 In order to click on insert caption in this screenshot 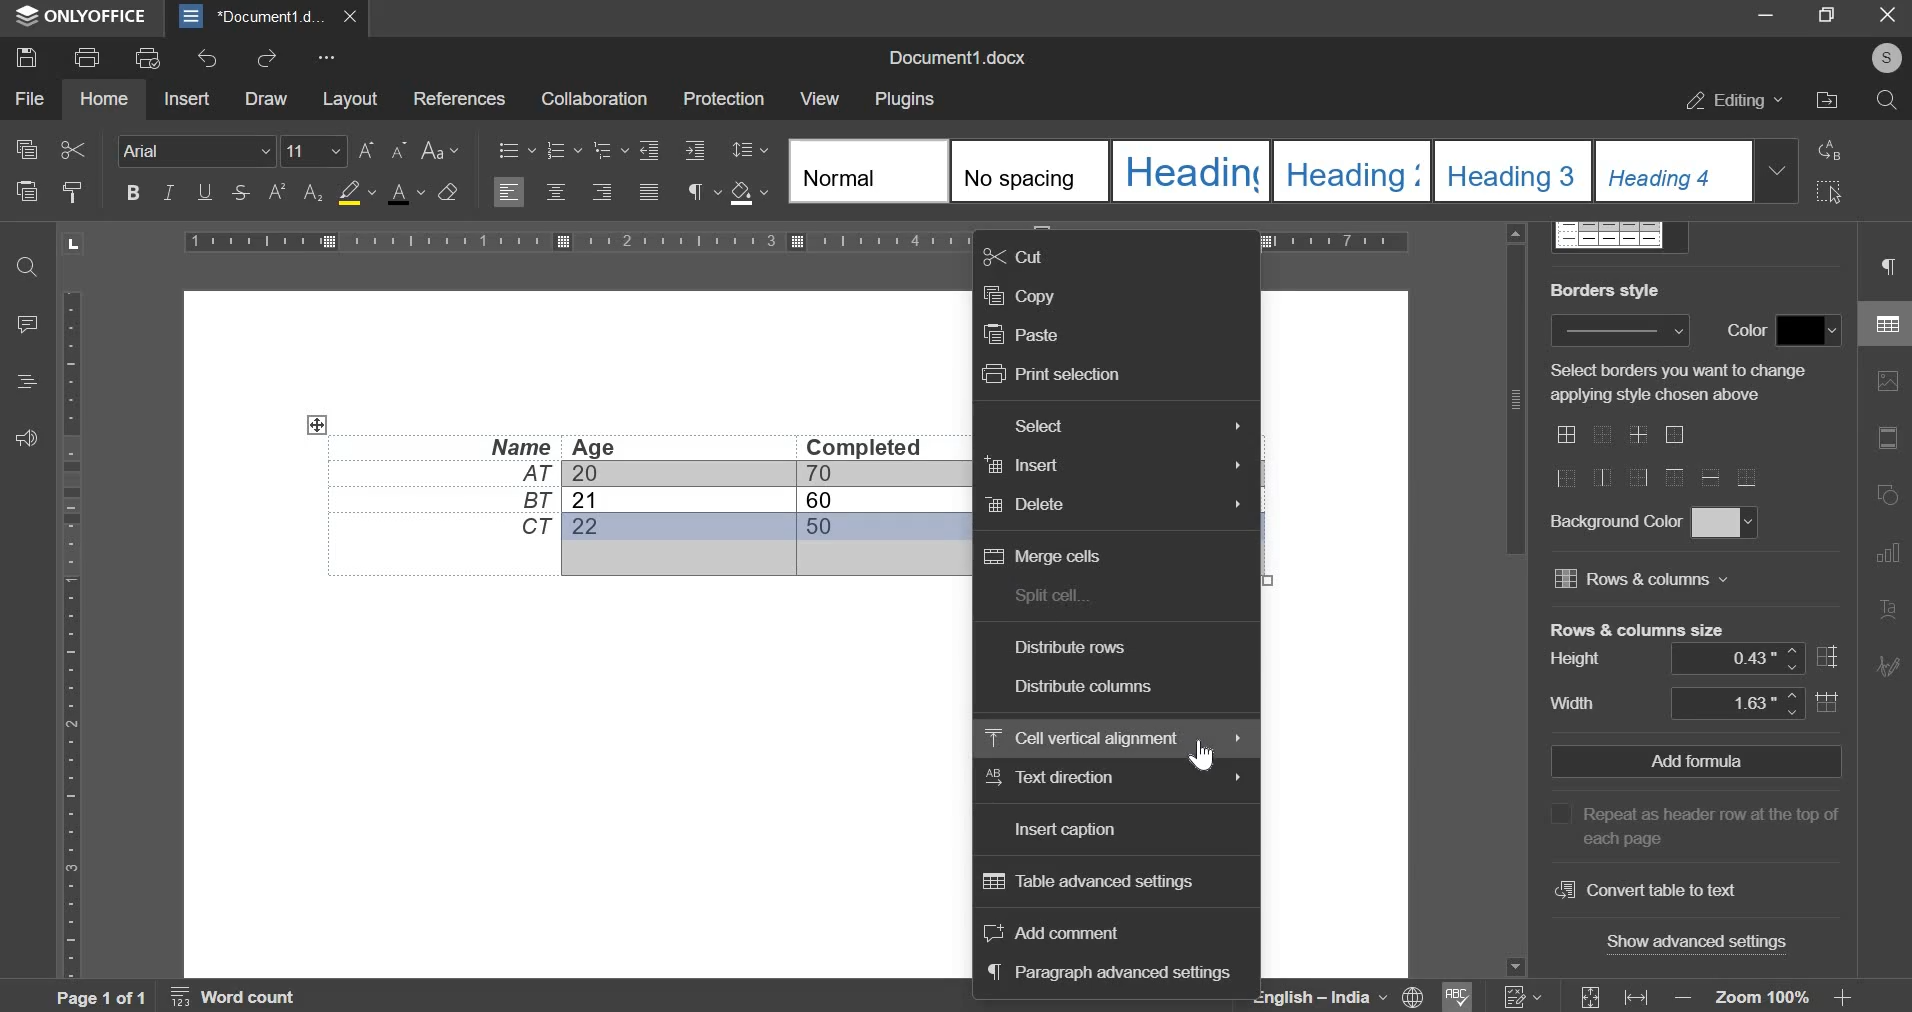, I will do `click(1066, 832)`.